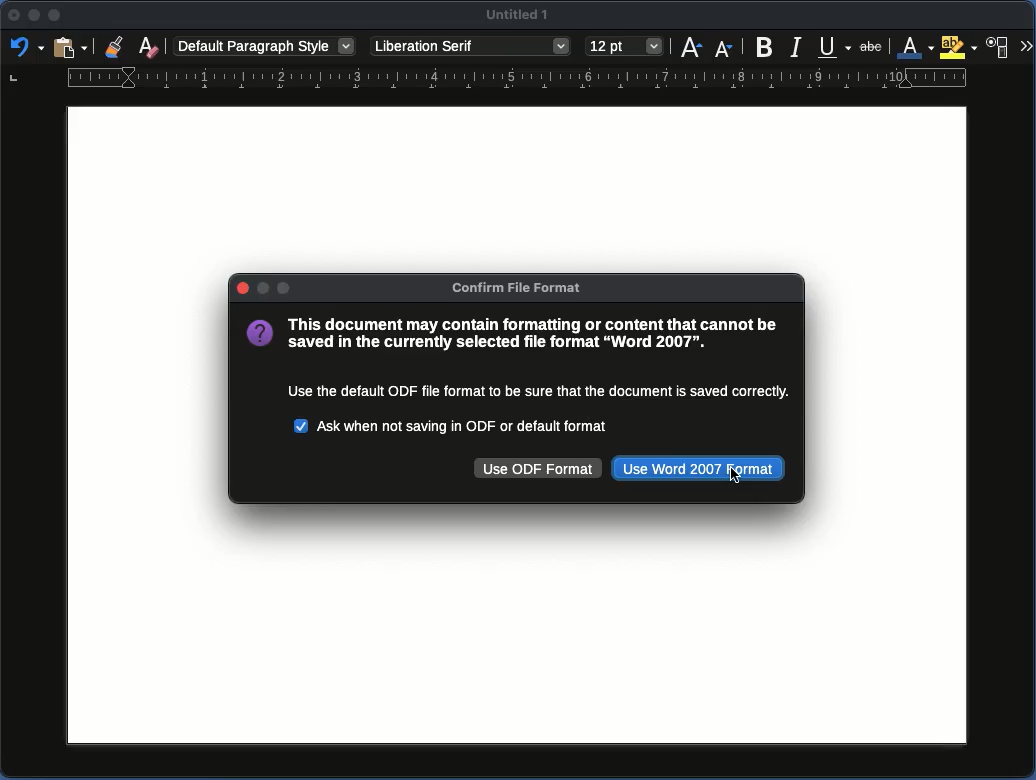 The image size is (1036, 780). What do you see at coordinates (699, 469) in the screenshot?
I see `Use Word 2007 format` at bounding box center [699, 469].